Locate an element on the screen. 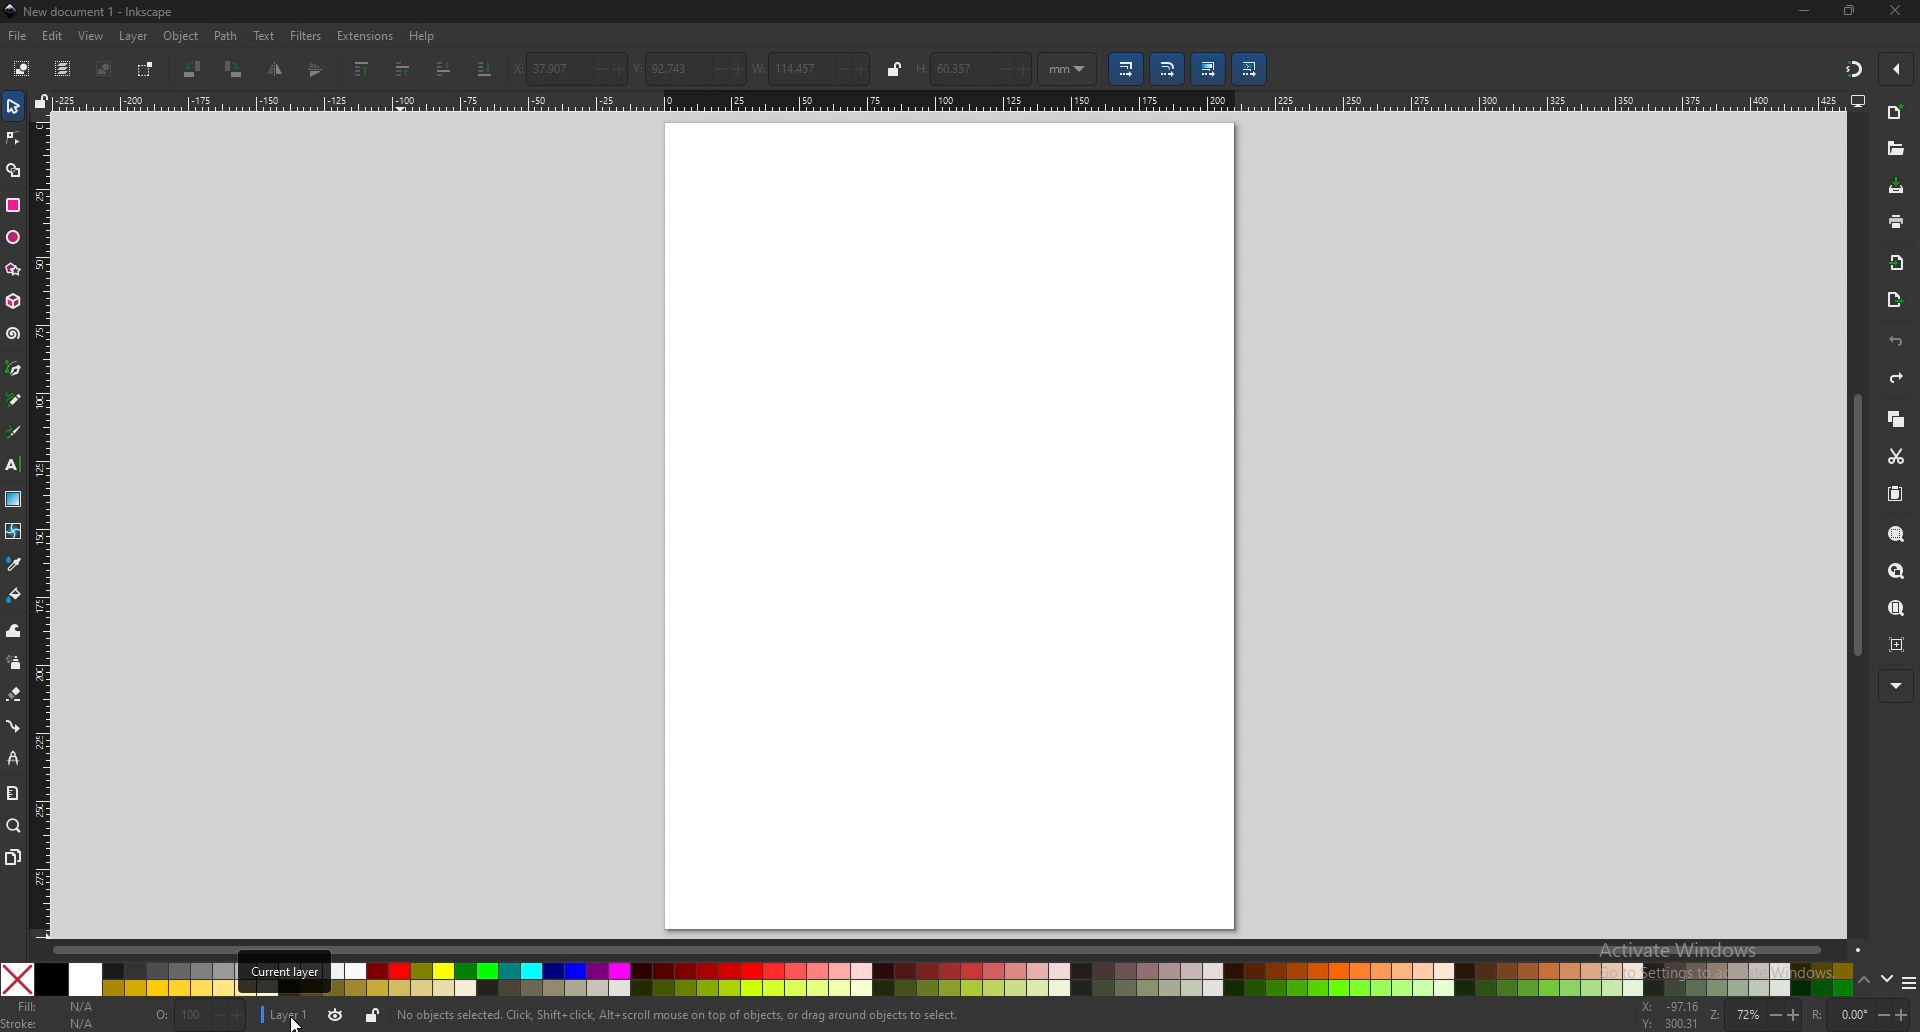  minimize is located at coordinates (1806, 10).